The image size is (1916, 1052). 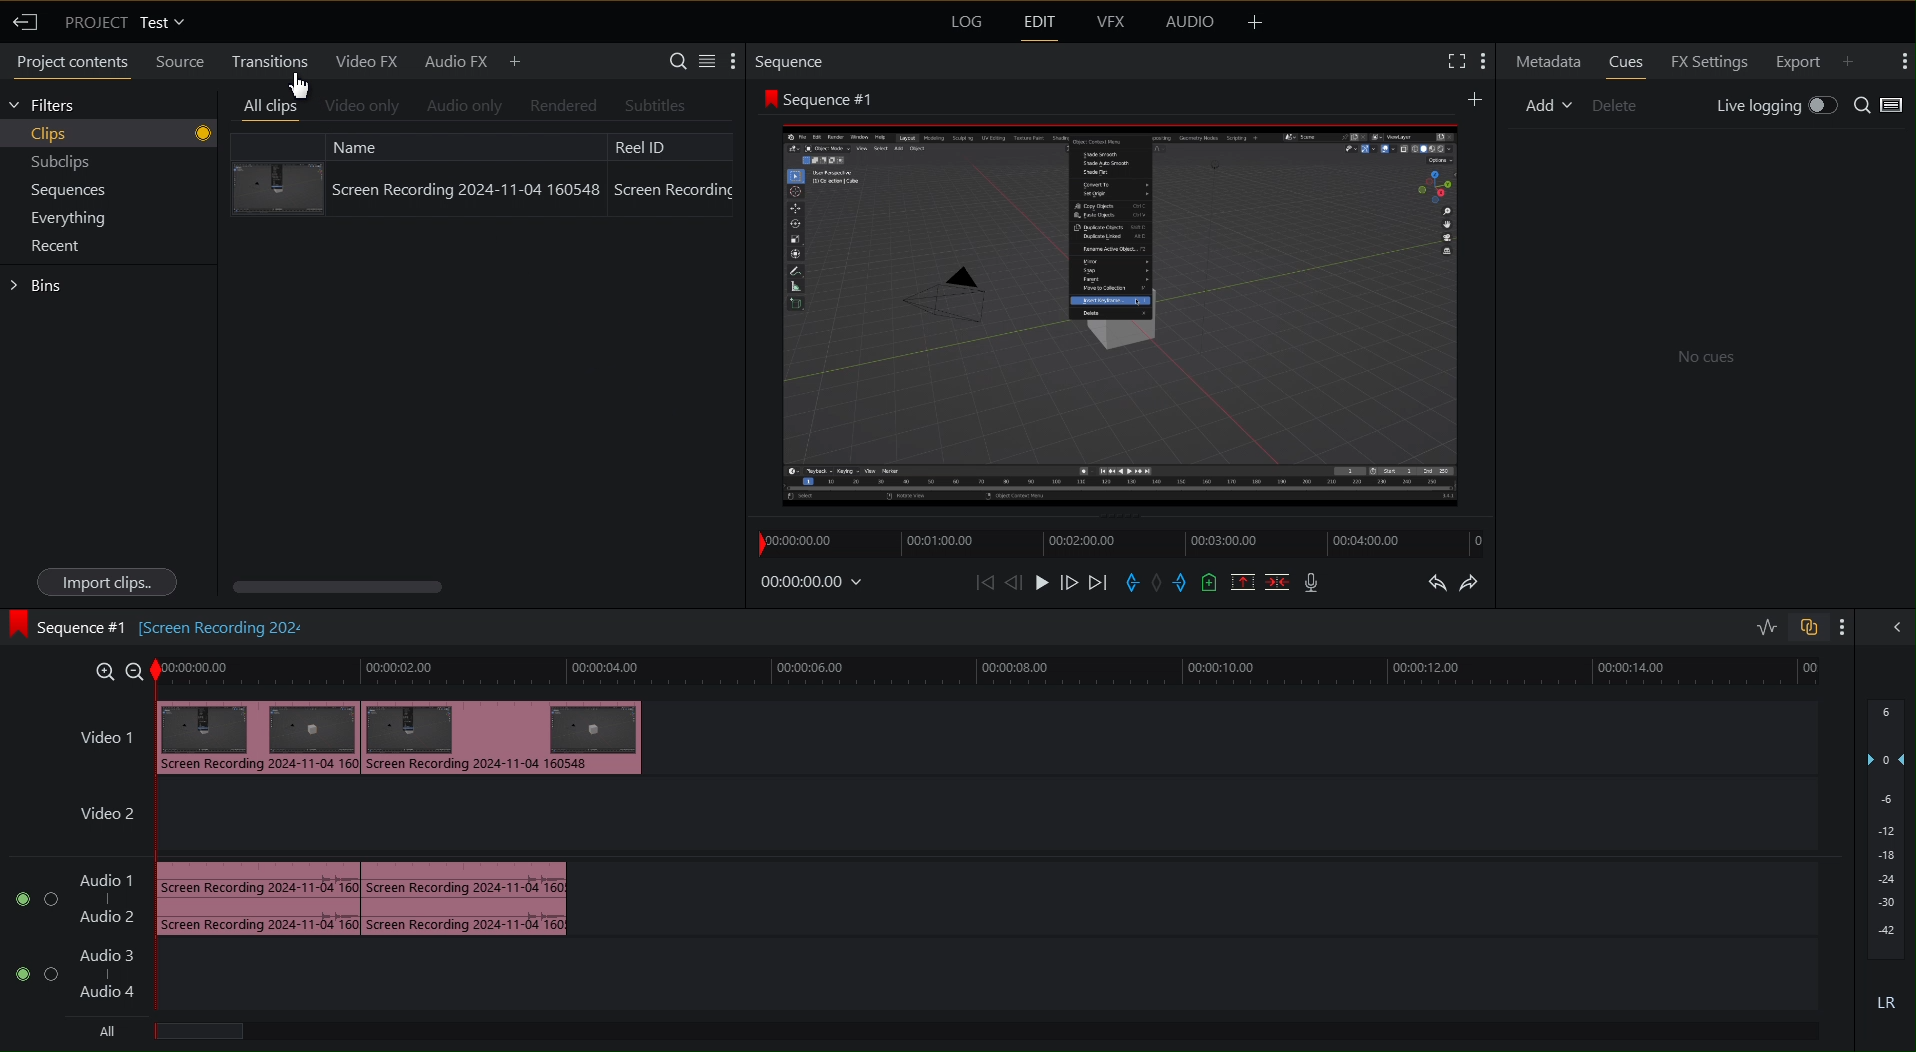 What do you see at coordinates (369, 60) in the screenshot?
I see `Video FX` at bounding box center [369, 60].